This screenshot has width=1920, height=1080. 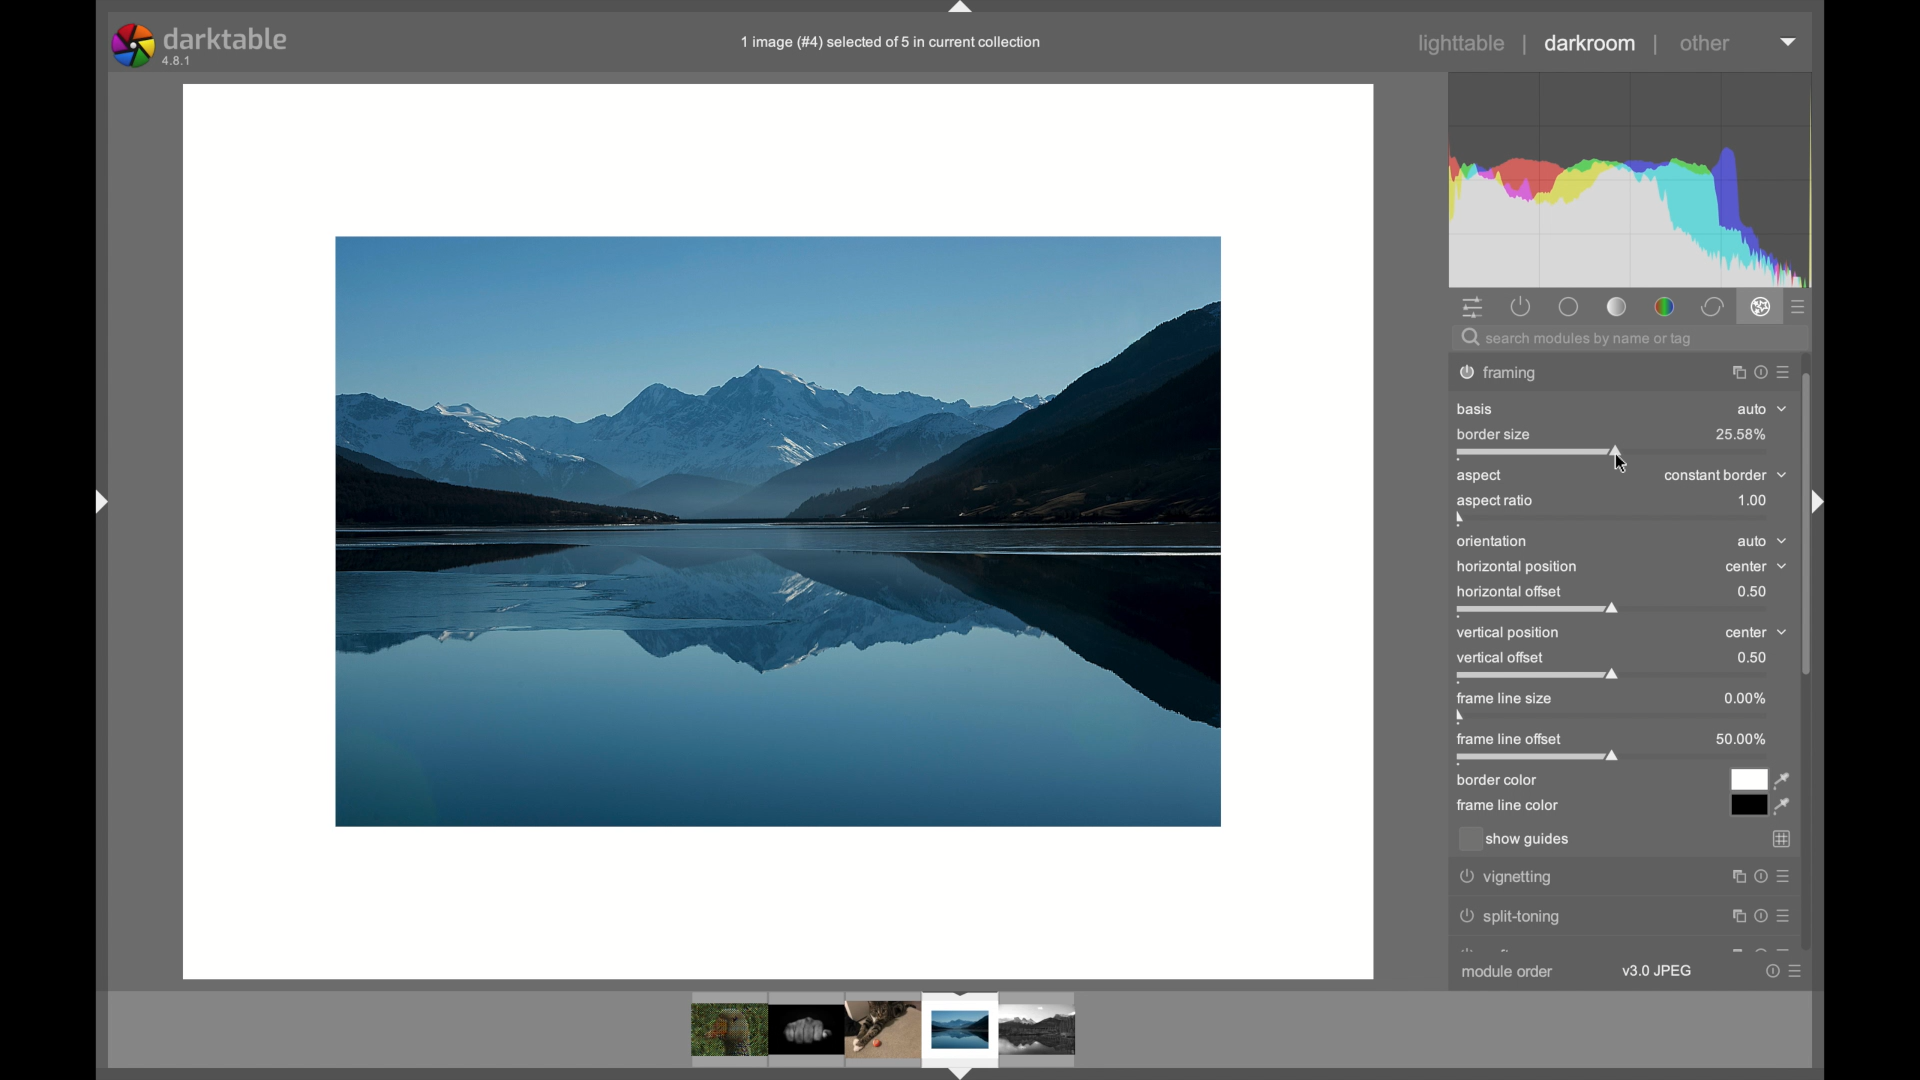 What do you see at coordinates (1540, 600) in the screenshot?
I see `horizontal offset slider` at bounding box center [1540, 600].